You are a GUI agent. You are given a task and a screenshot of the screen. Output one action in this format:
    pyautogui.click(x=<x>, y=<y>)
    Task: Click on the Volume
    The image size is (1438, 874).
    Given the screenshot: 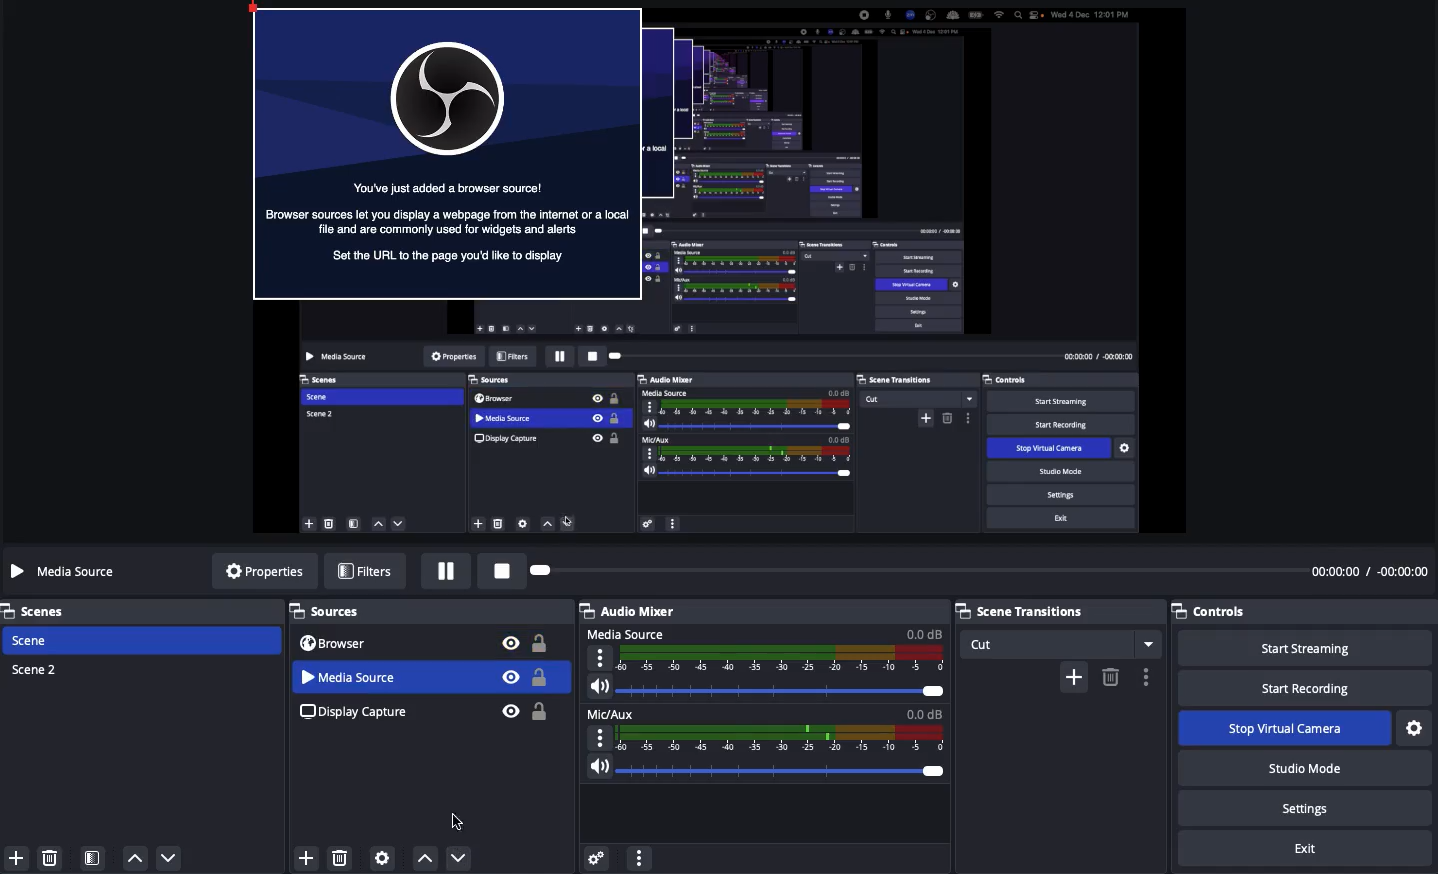 What is the action you would take?
    pyautogui.click(x=766, y=770)
    